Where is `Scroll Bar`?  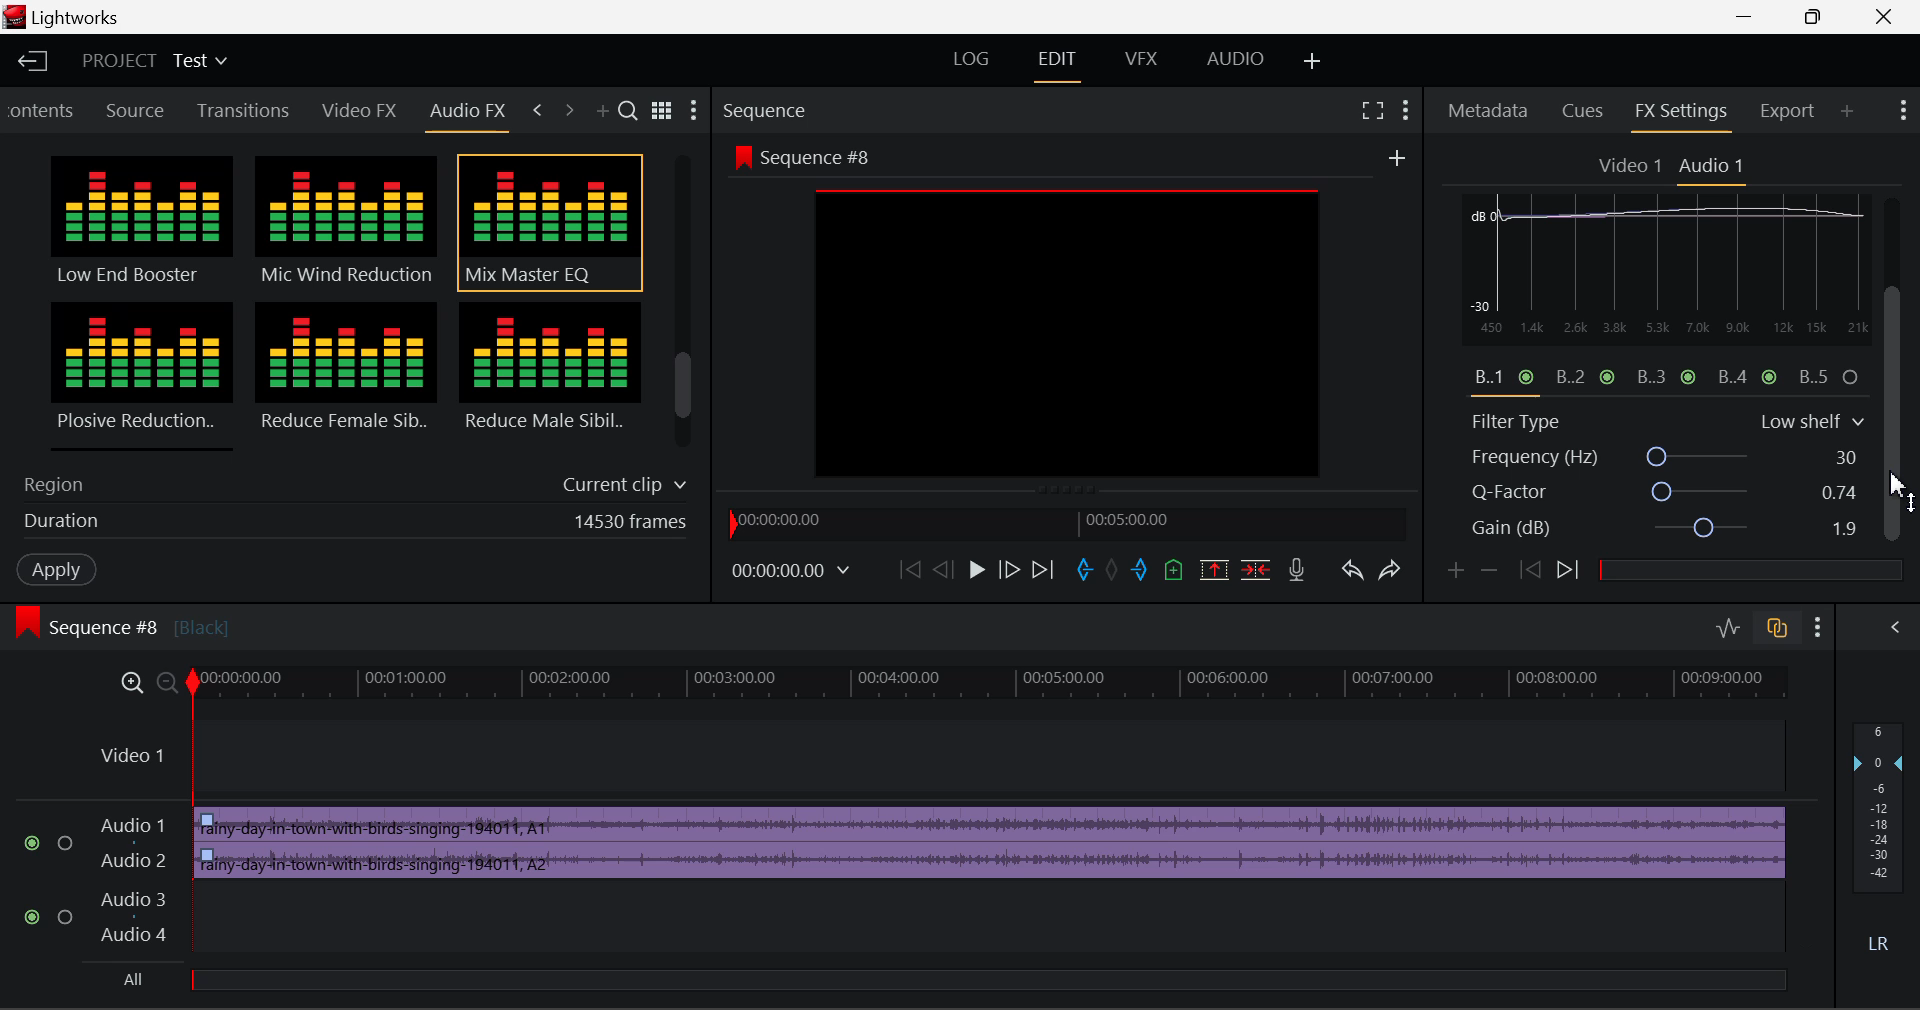
Scroll Bar is located at coordinates (684, 306).